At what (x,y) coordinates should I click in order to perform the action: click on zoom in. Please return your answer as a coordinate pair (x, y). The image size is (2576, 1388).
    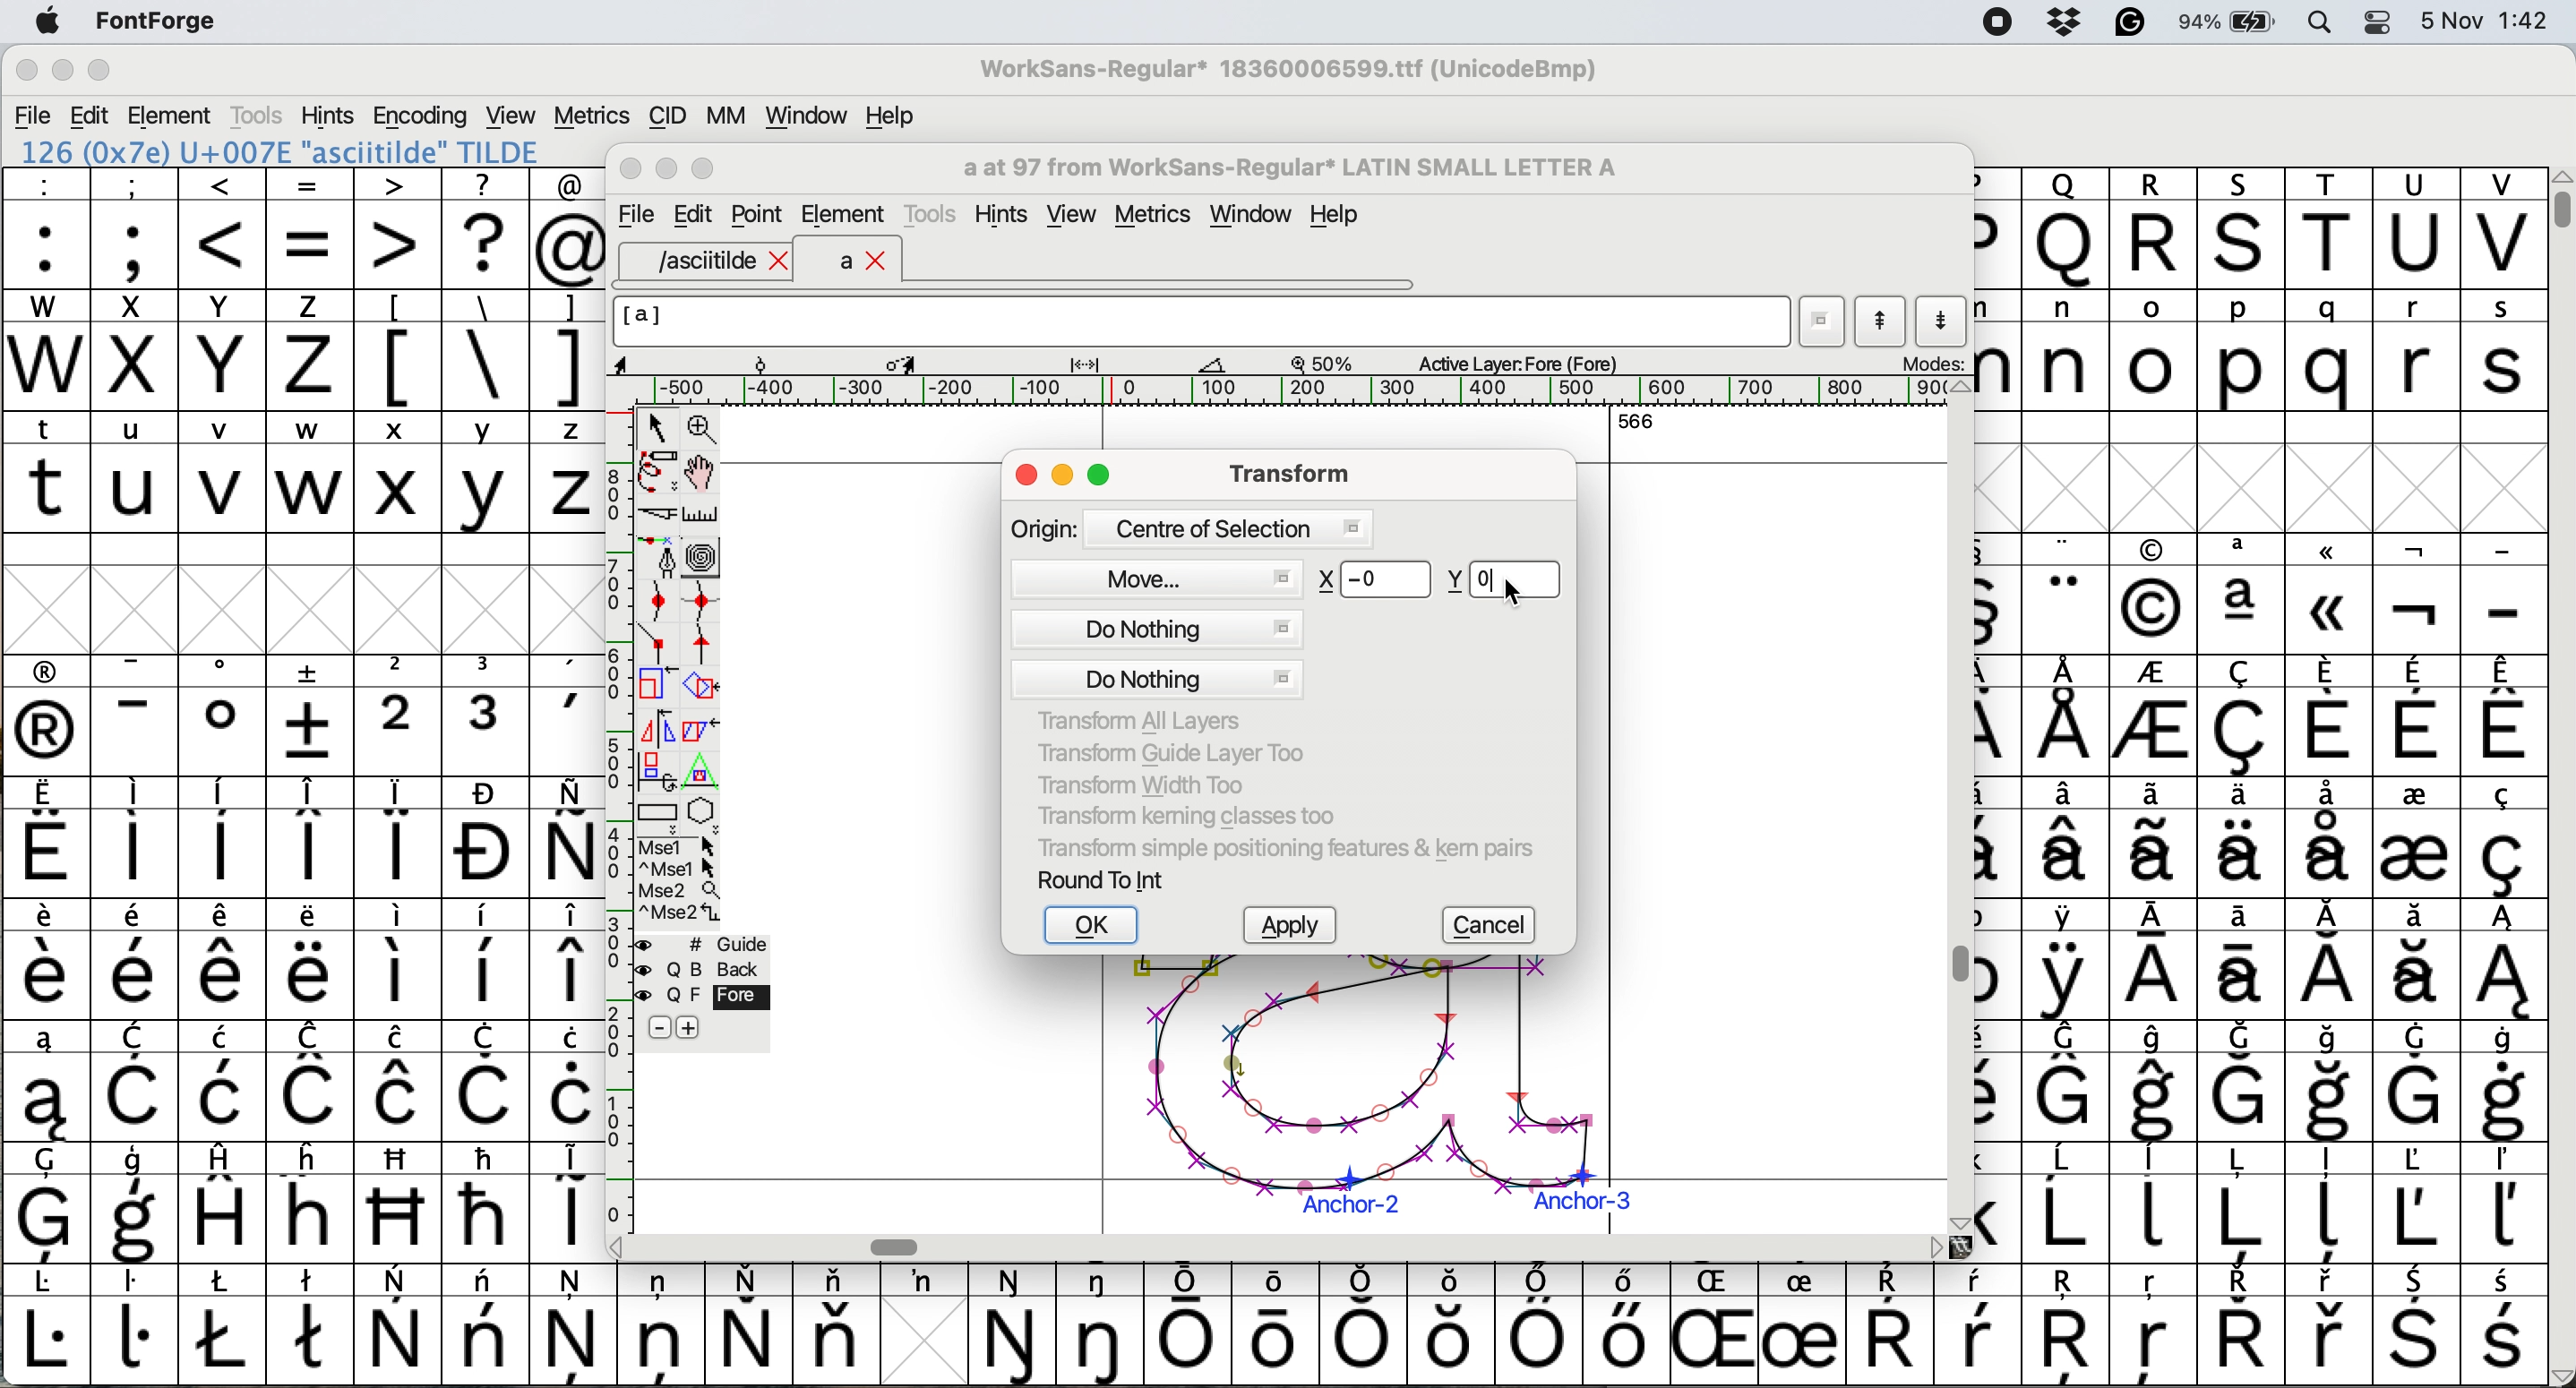
    Looking at the image, I should click on (706, 431).